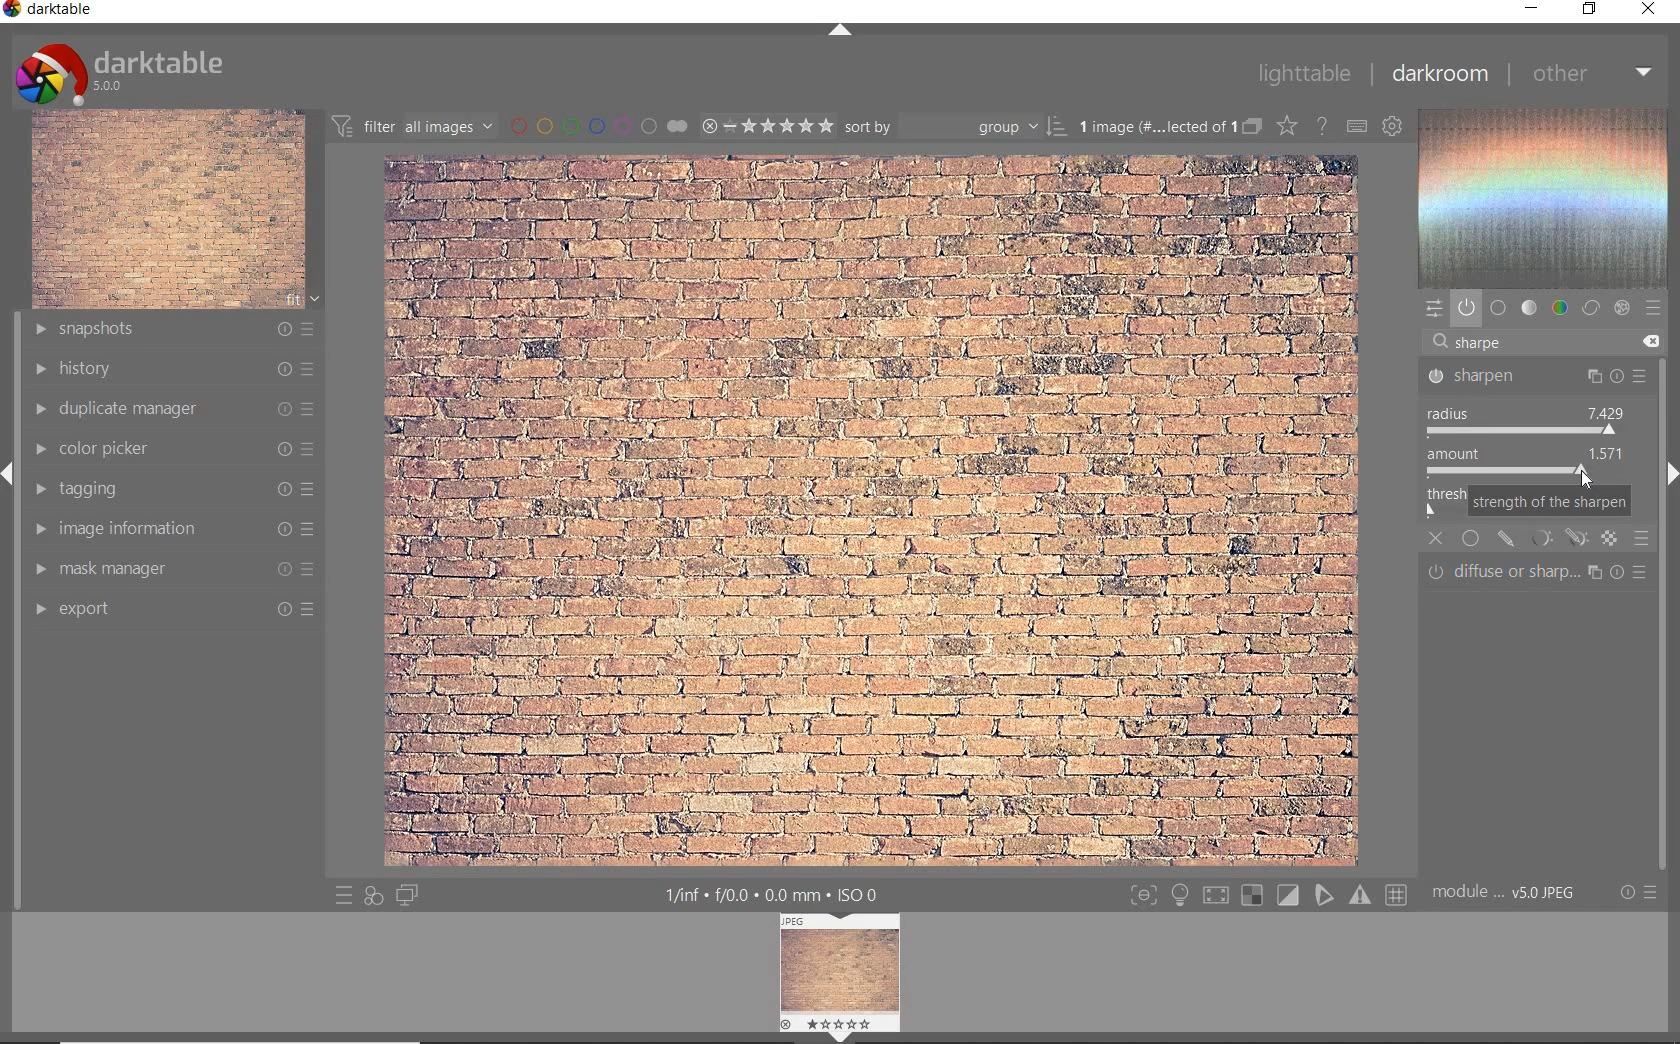 The image size is (1680, 1044). I want to click on 1 image (# ... lected of, so click(1153, 125).